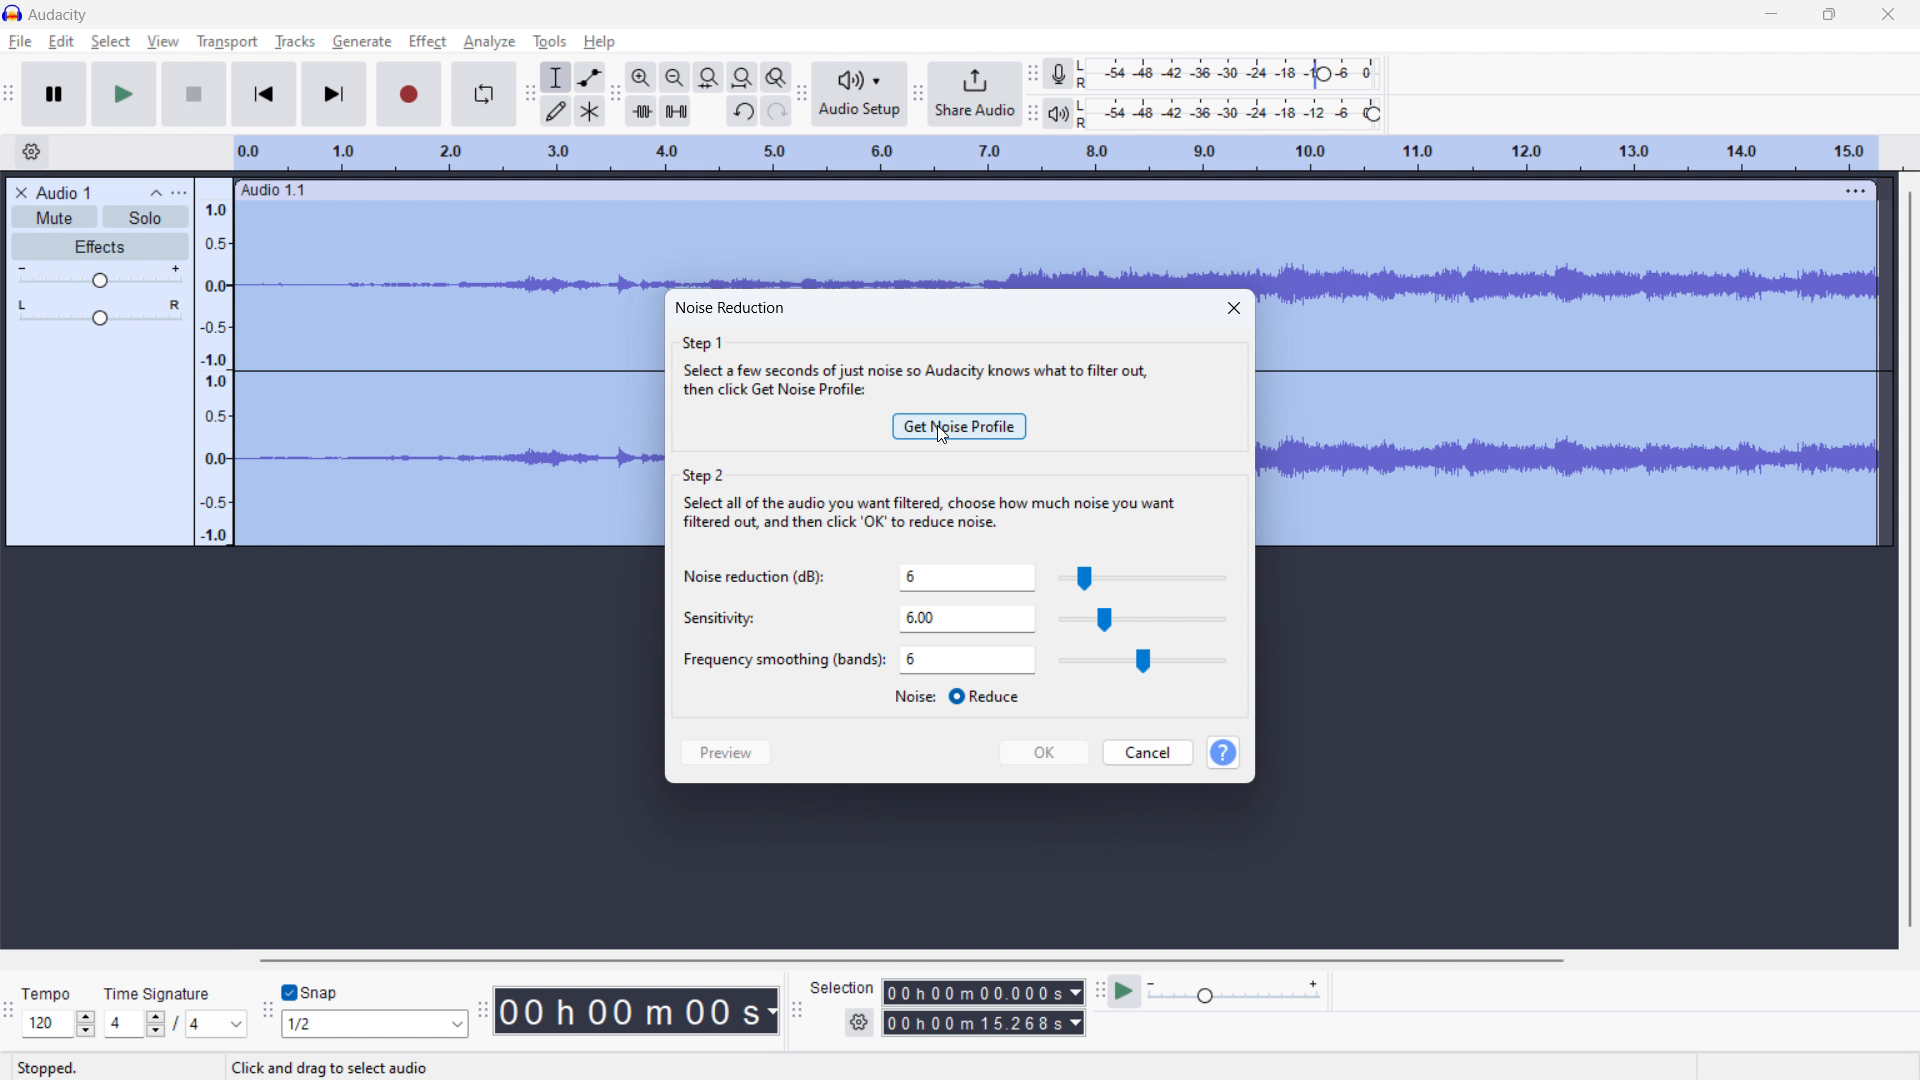 The width and height of the screenshot is (1920, 1080). Describe the element at coordinates (214, 363) in the screenshot. I see `amplitude` at that location.